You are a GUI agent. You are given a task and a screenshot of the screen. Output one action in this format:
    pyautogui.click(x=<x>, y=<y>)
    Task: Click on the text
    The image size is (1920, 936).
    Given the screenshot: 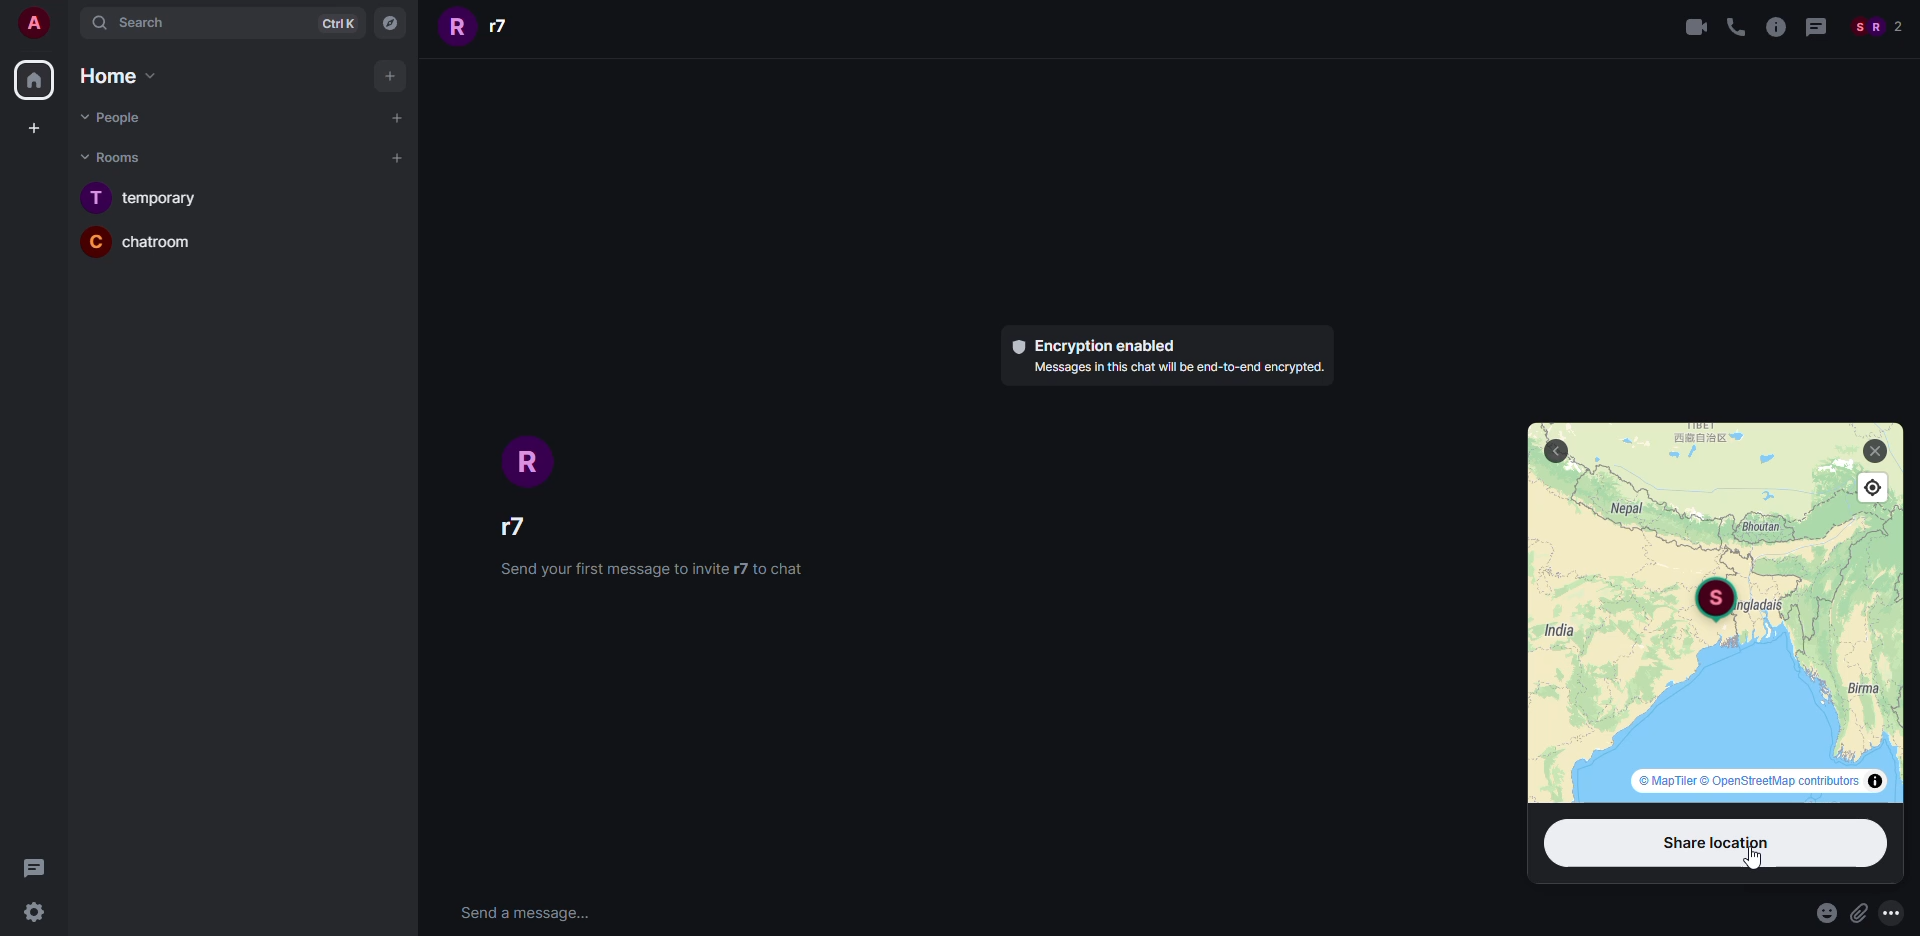 What is the action you would take?
    pyautogui.click(x=649, y=568)
    